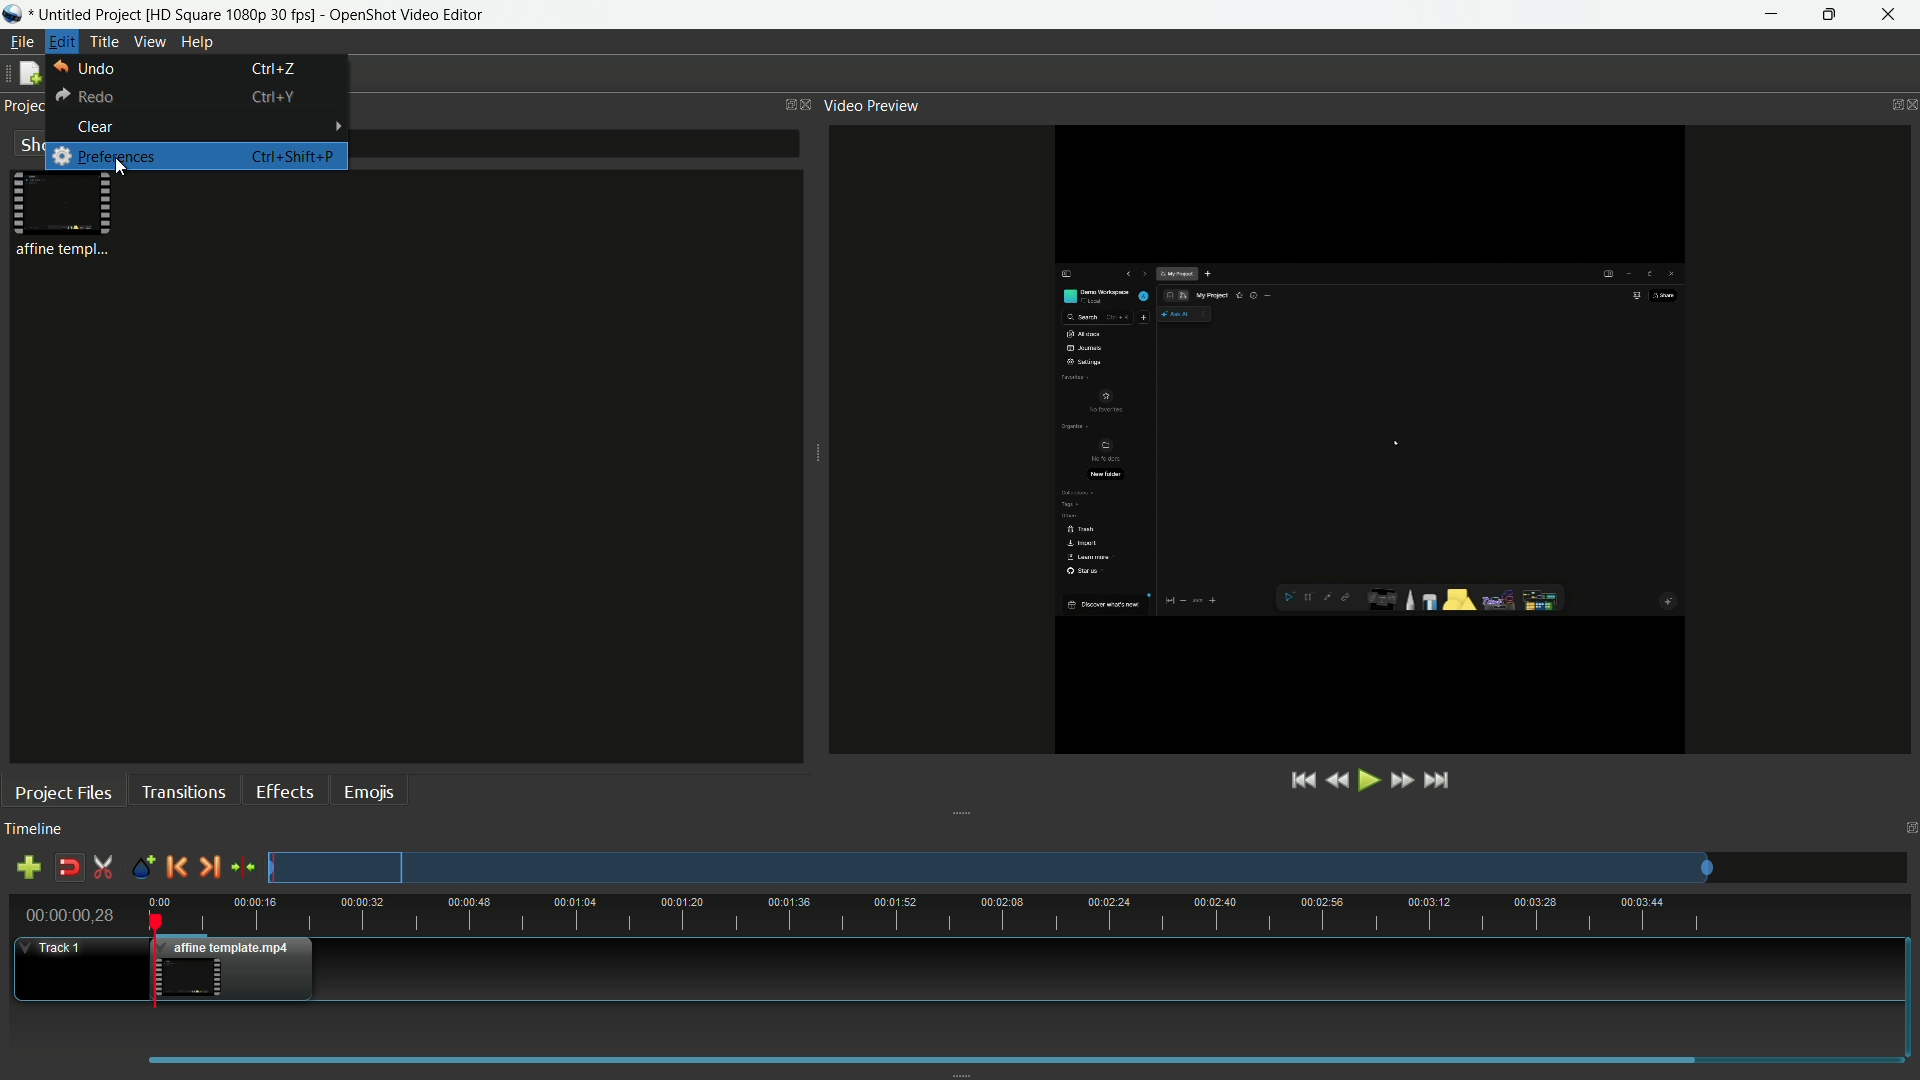 This screenshot has width=1920, height=1080. What do you see at coordinates (371, 790) in the screenshot?
I see `emojis` at bounding box center [371, 790].